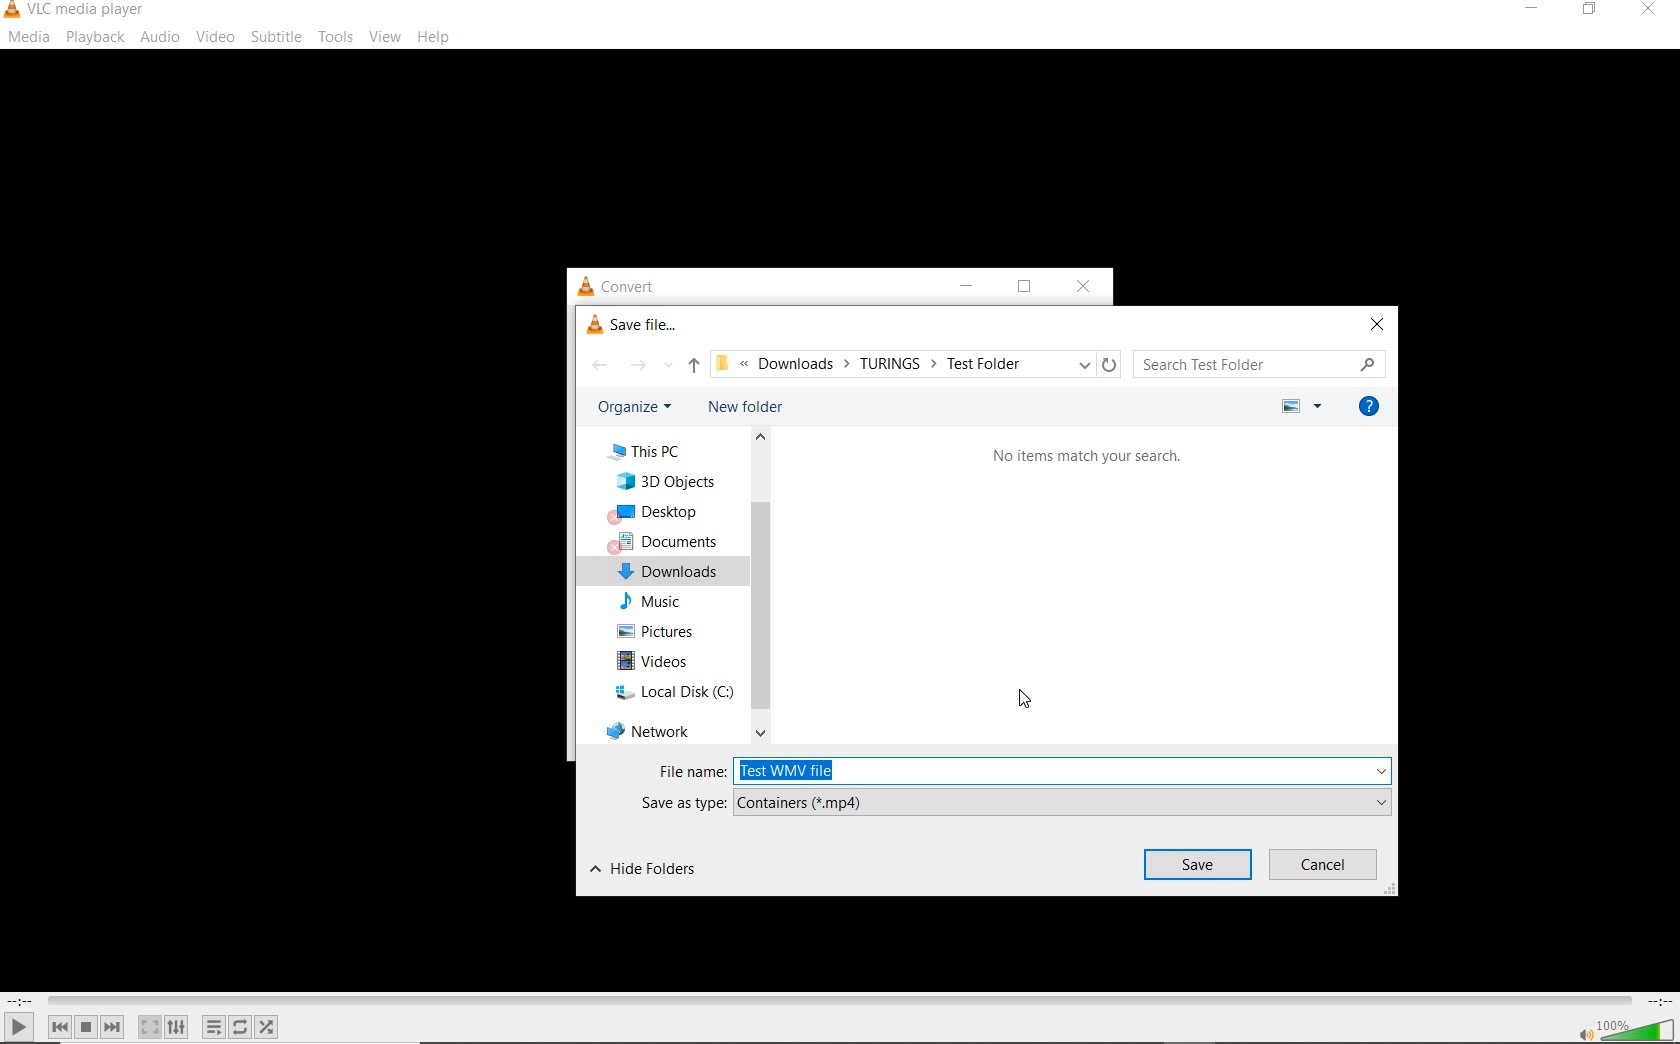  I want to click on cursor, so click(1026, 699).